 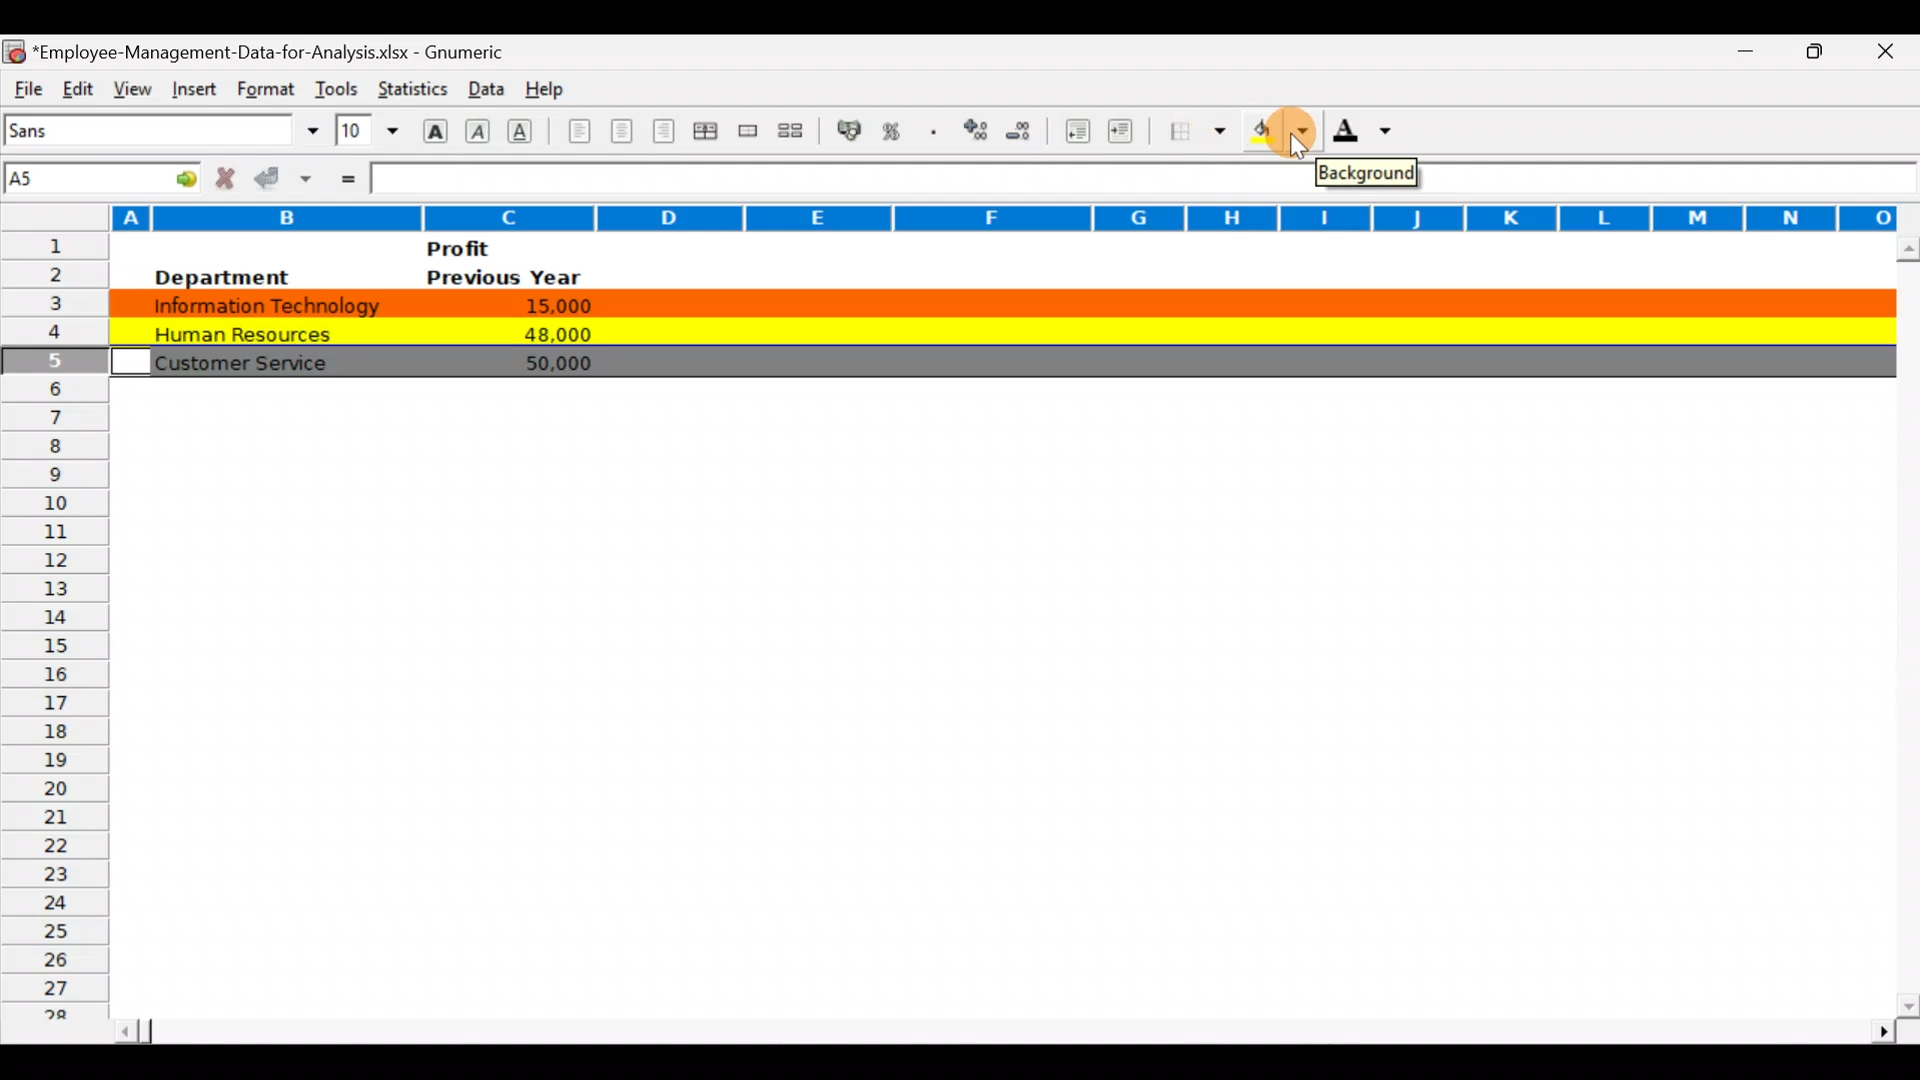 What do you see at coordinates (54, 633) in the screenshot?
I see `Rows` at bounding box center [54, 633].